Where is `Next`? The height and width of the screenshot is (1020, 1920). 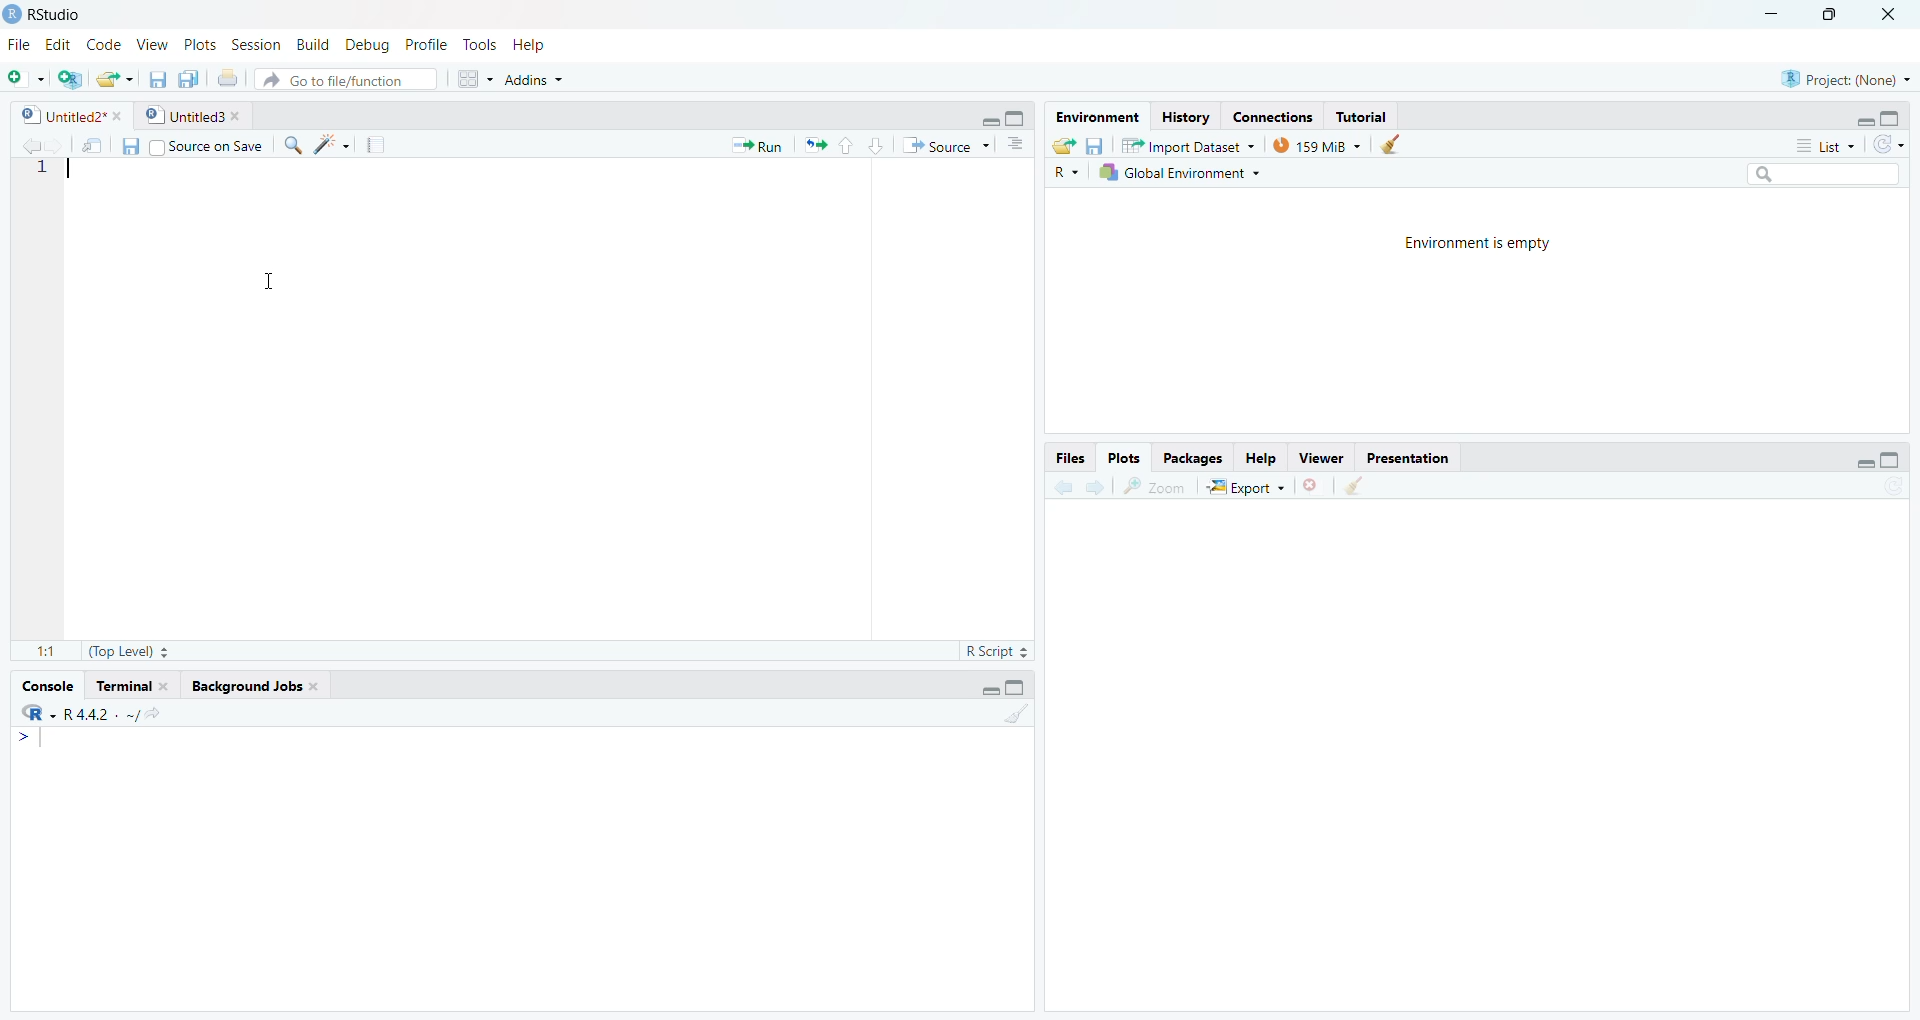 Next is located at coordinates (57, 146).